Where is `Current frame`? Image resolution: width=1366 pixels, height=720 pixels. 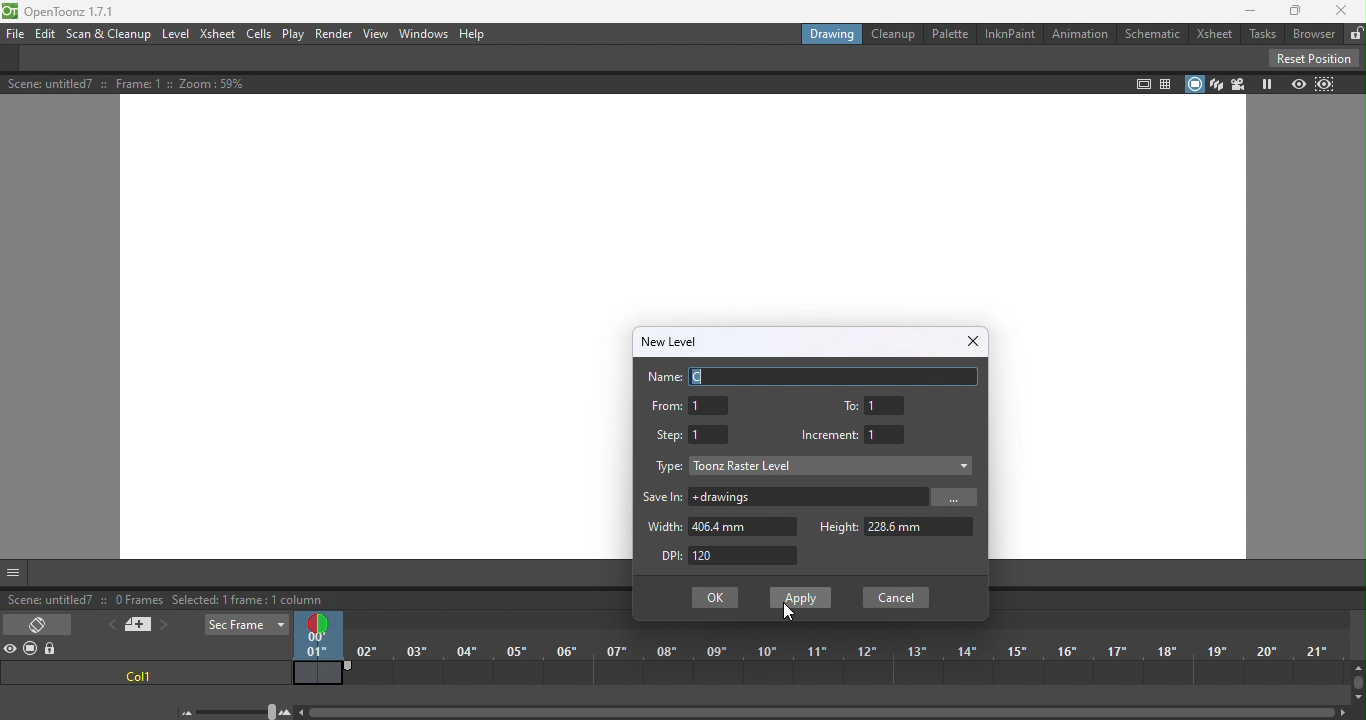
Current frame is located at coordinates (313, 647).